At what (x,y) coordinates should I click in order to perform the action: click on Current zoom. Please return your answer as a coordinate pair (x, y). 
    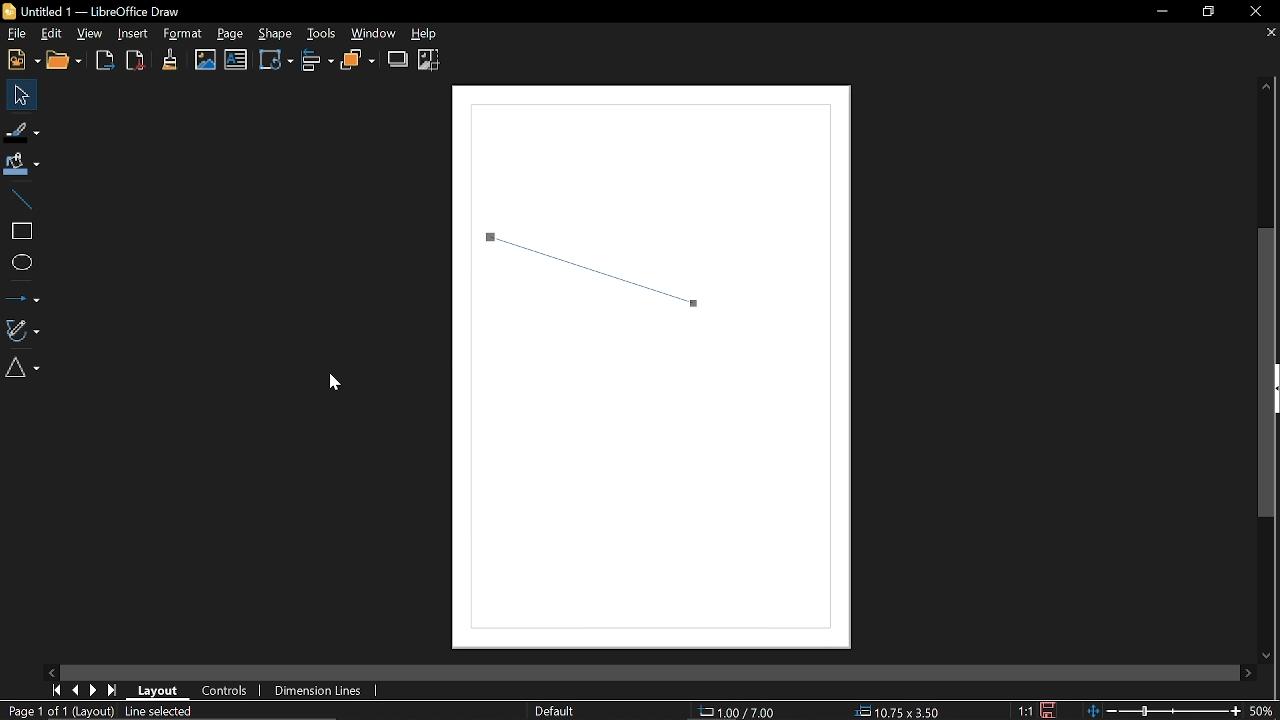
    Looking at the image, I should click on (1264, 711).